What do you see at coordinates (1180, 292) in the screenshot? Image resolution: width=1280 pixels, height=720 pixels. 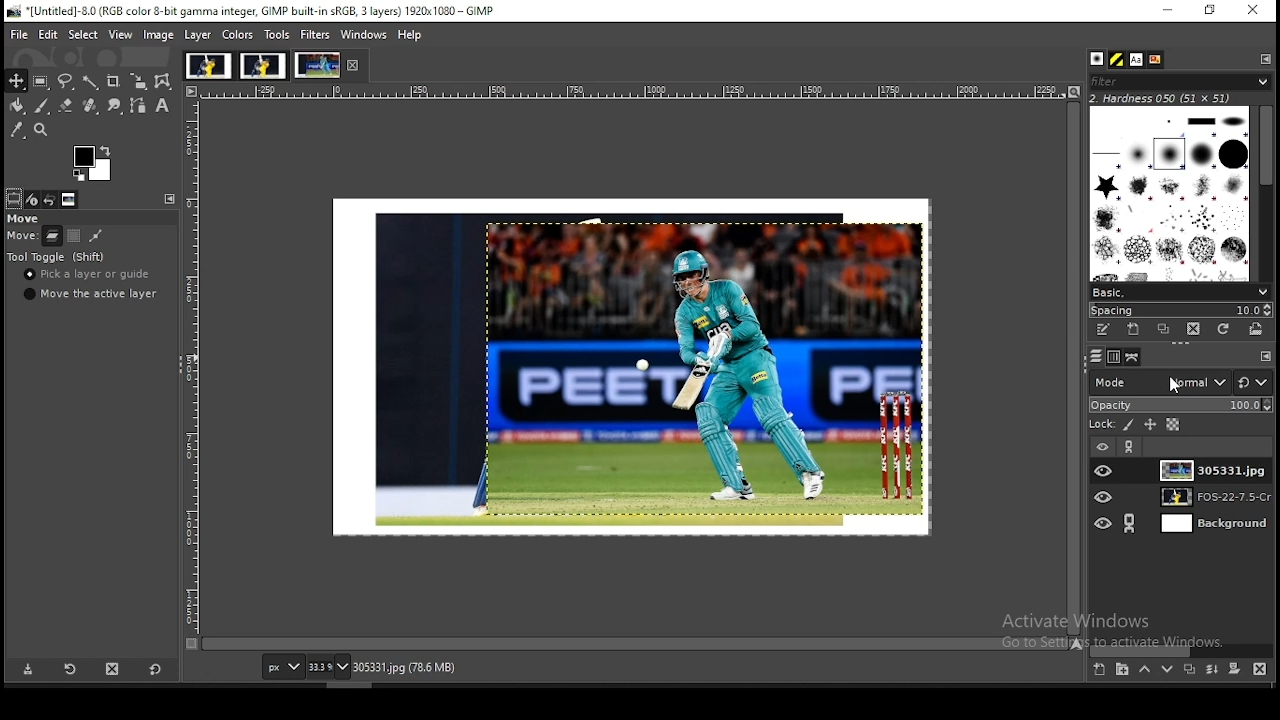 I see `select brush preset` at bounding box center [1180, 292].